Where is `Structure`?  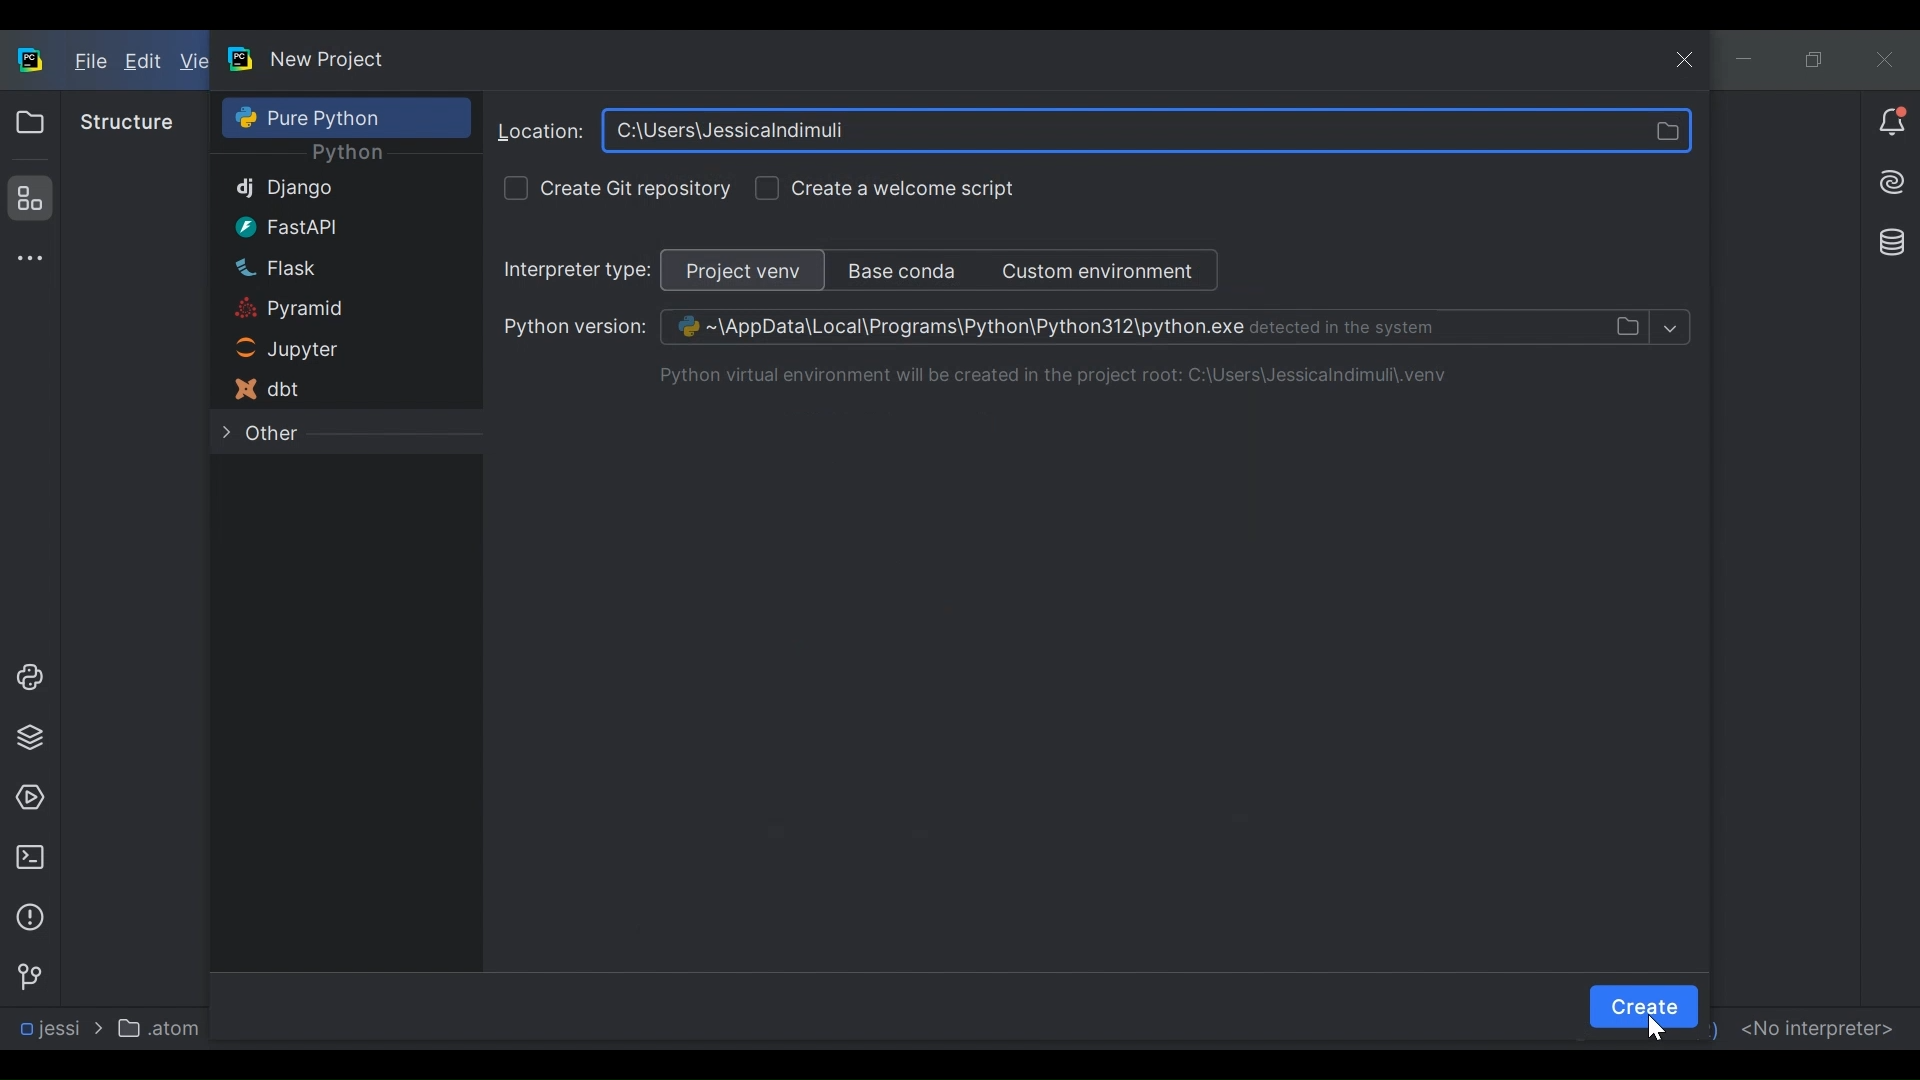
Structure is located at coordinates (127, 122).